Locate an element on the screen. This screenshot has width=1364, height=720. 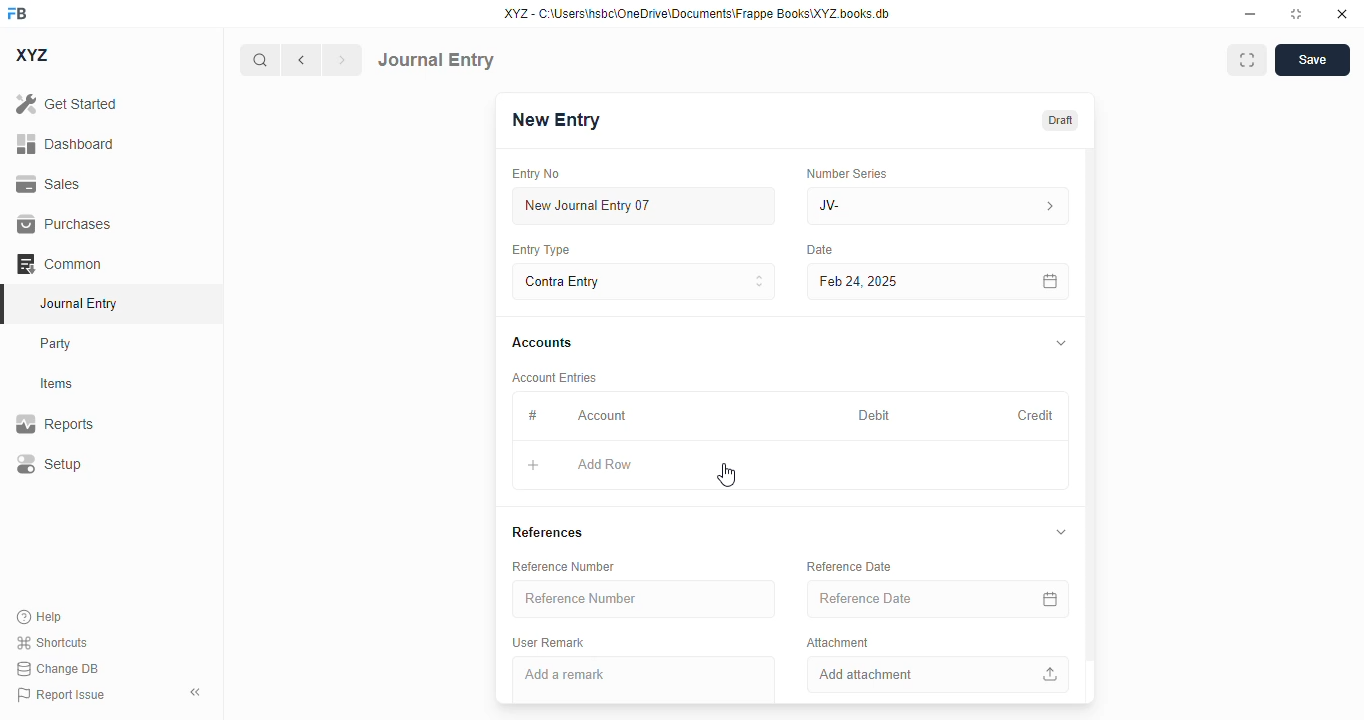
references is located at coordinates (548, 533).